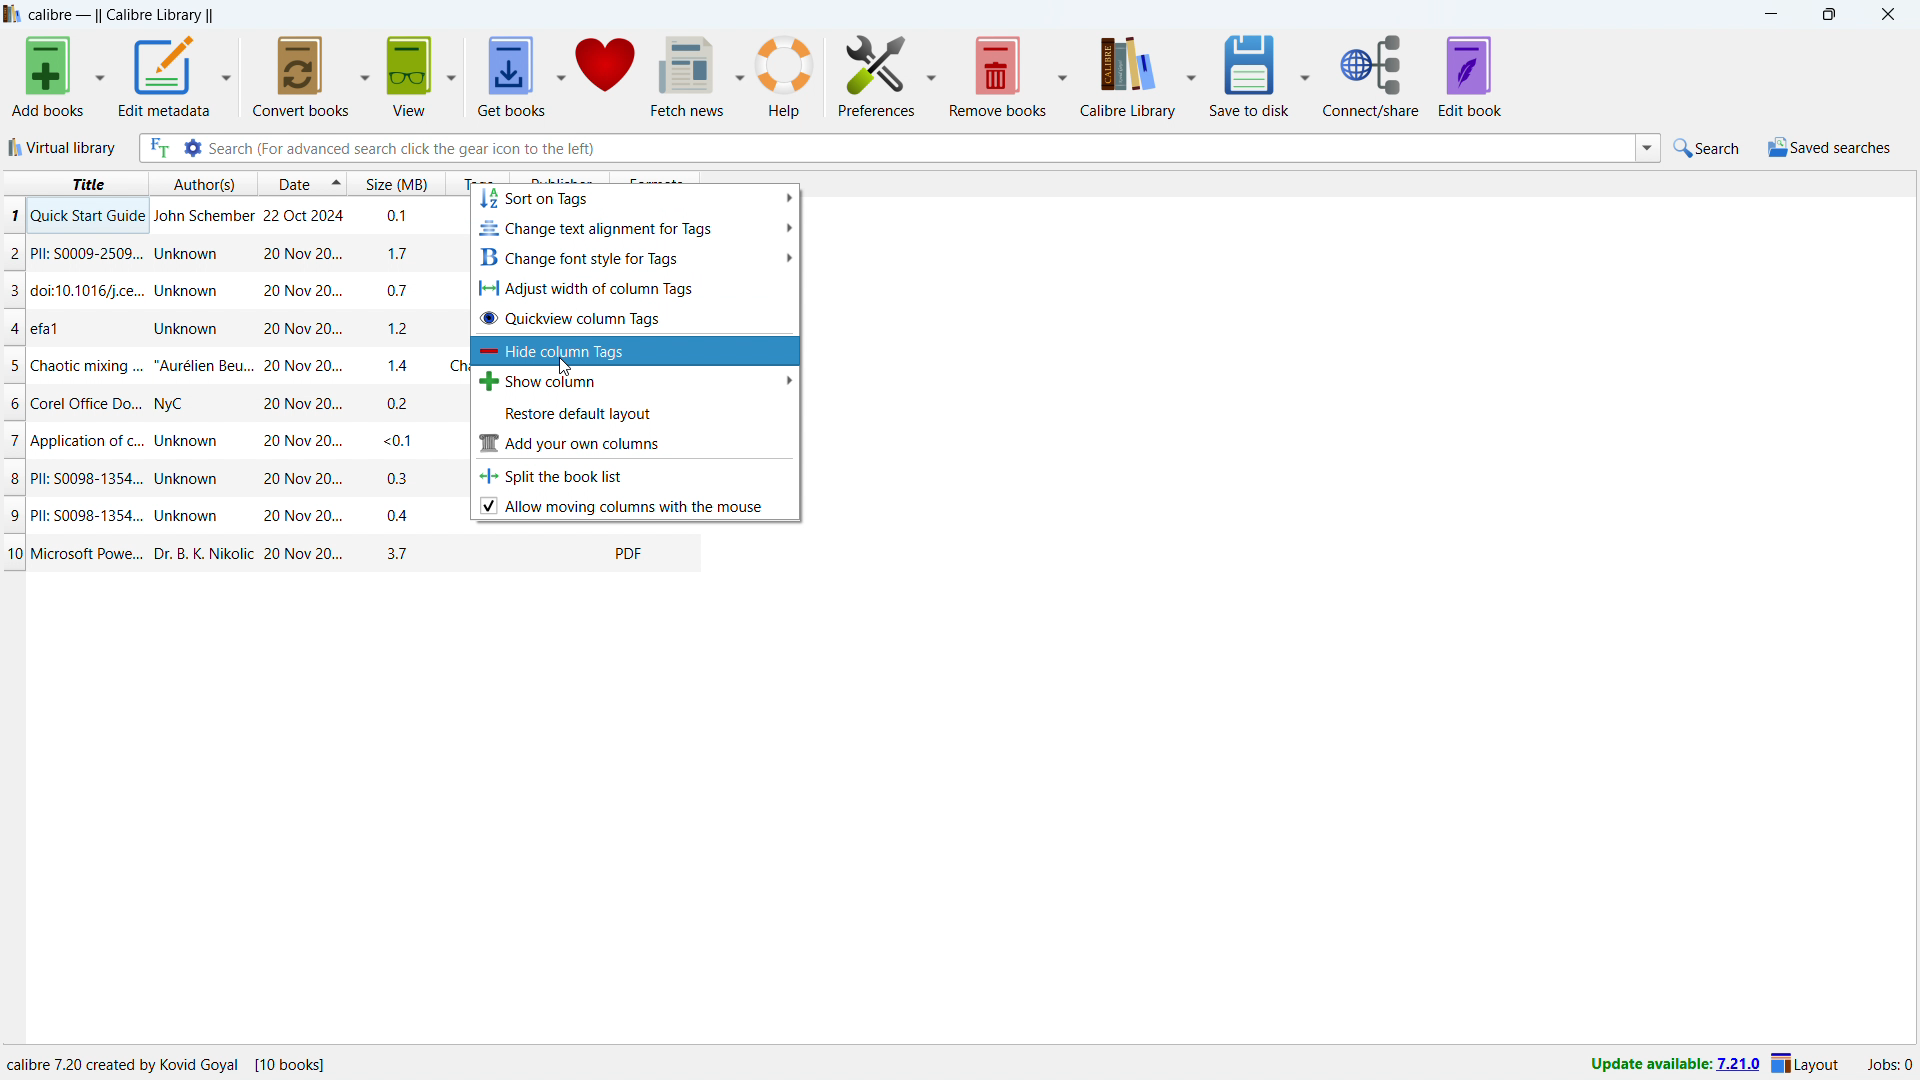  Describe the element at coordinates (740, 76) in the screenshot. I see `fetch news options` at that location.